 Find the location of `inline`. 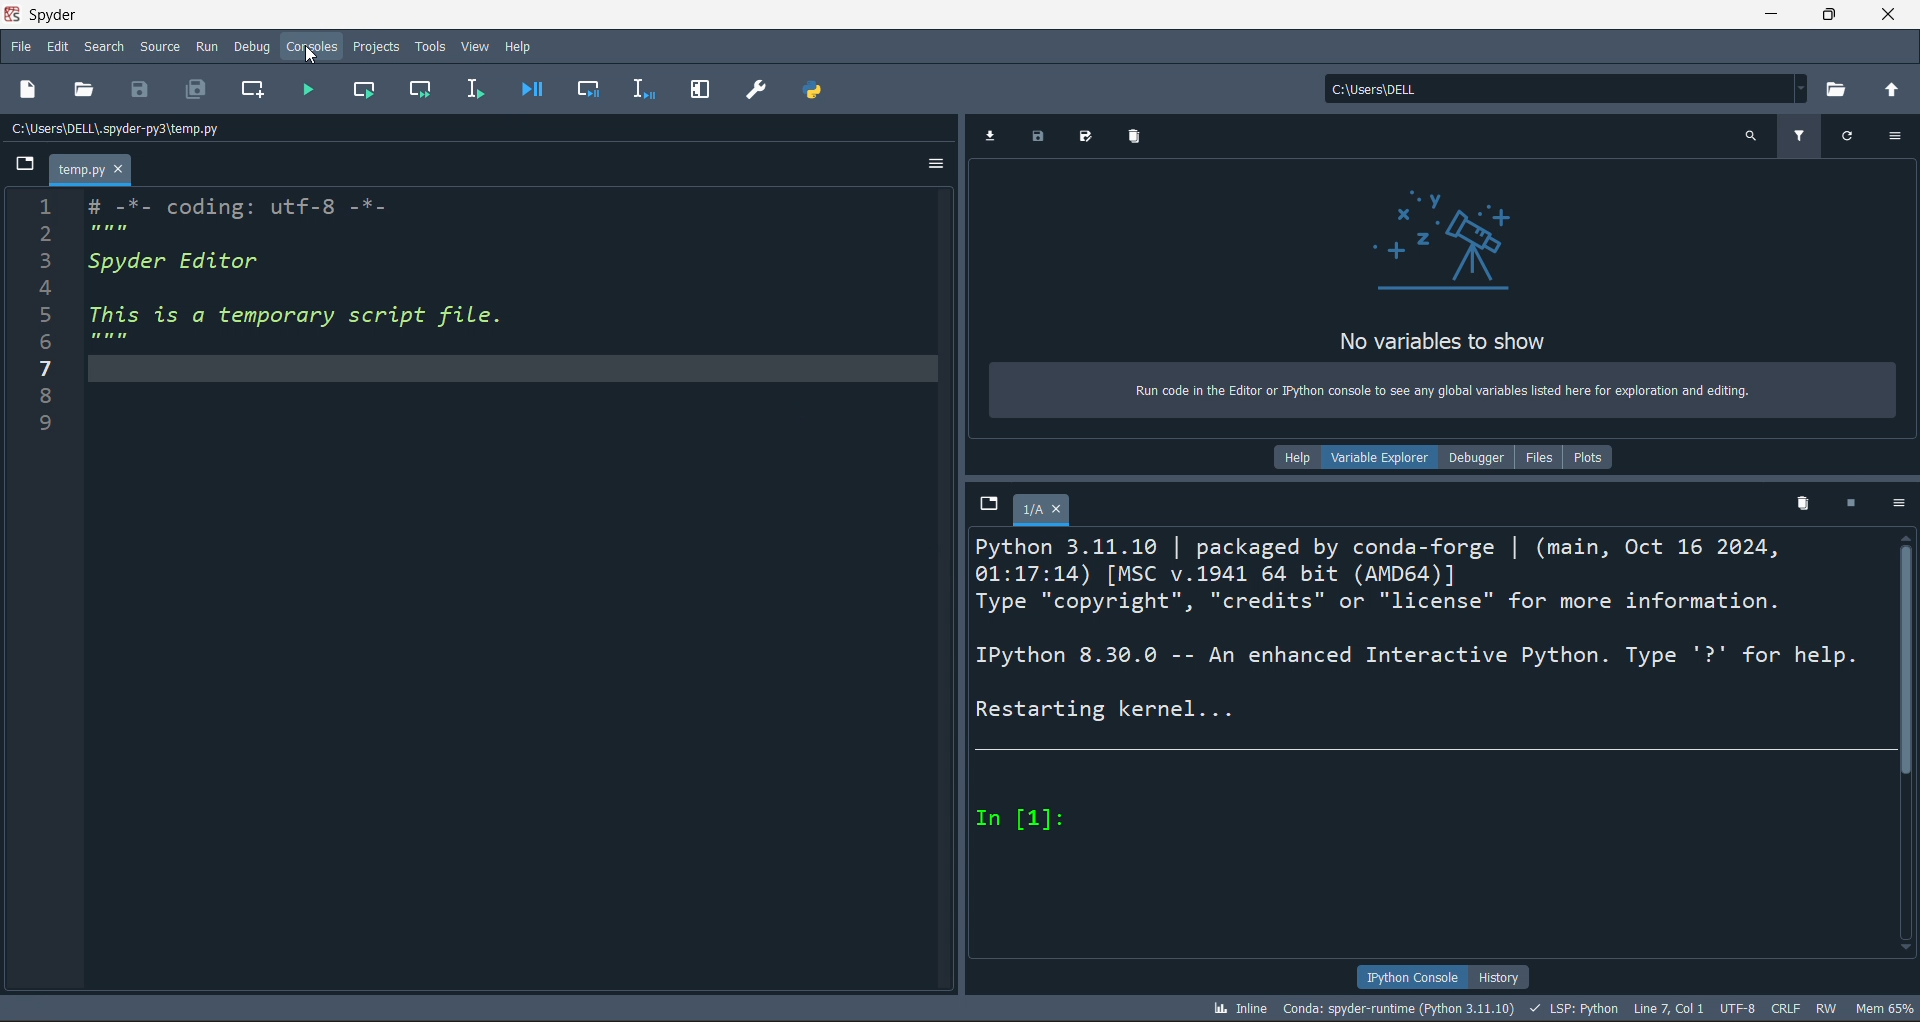

inline is located at coordinates (1239, 1009).